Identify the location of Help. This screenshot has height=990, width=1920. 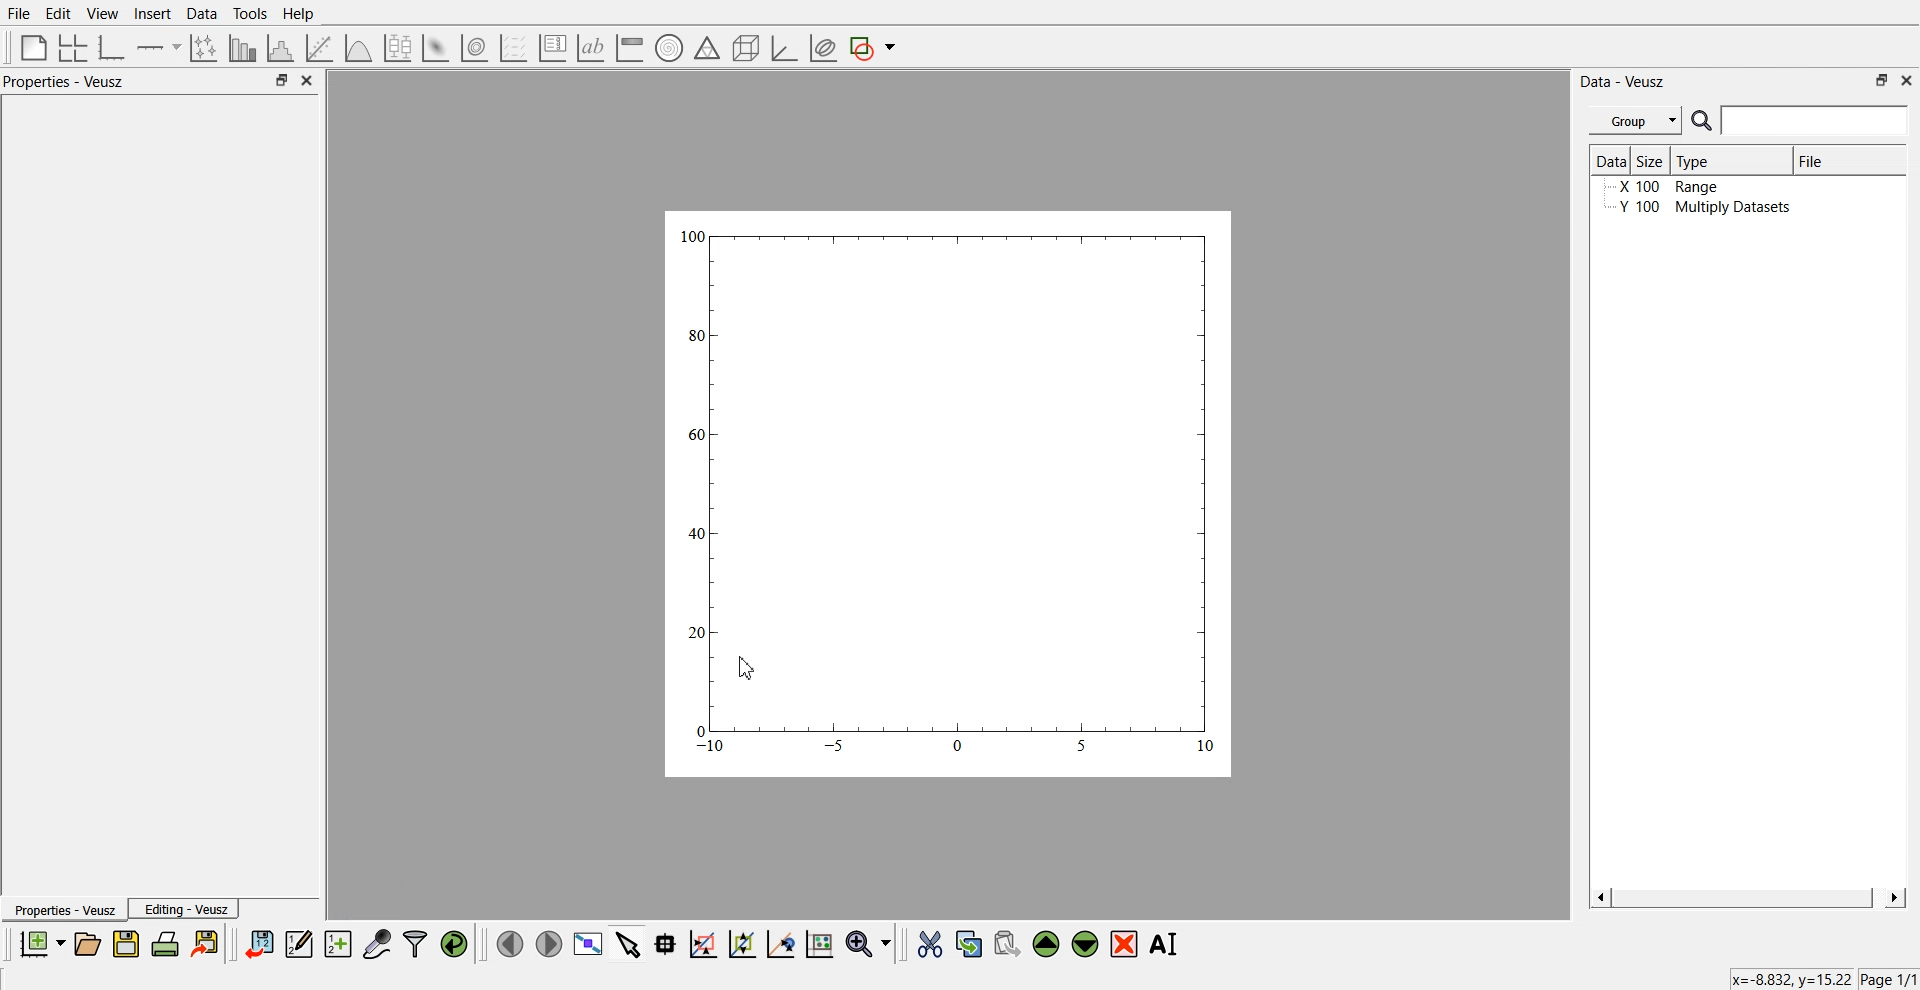
(305, 16).